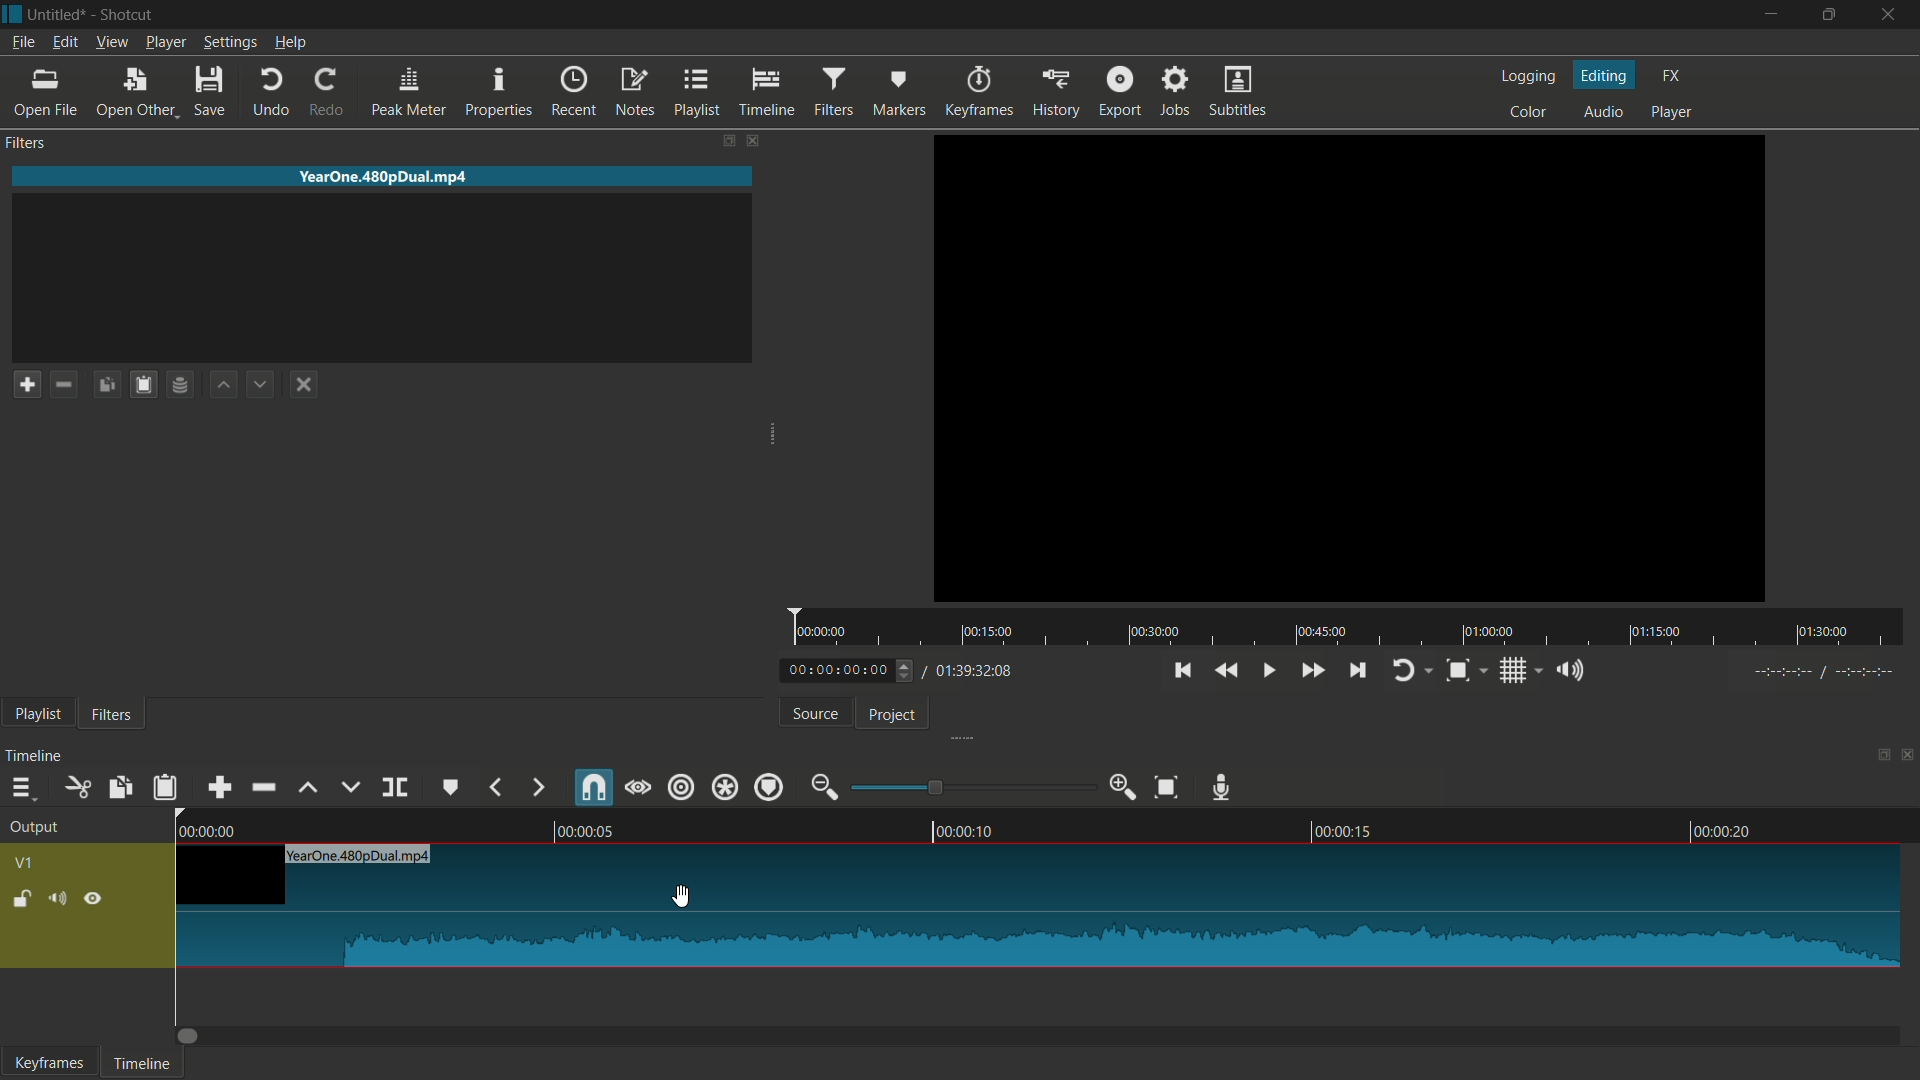  Describe the element at coordinates (167, 43) in the screenshot. I see `player menu` at that location.